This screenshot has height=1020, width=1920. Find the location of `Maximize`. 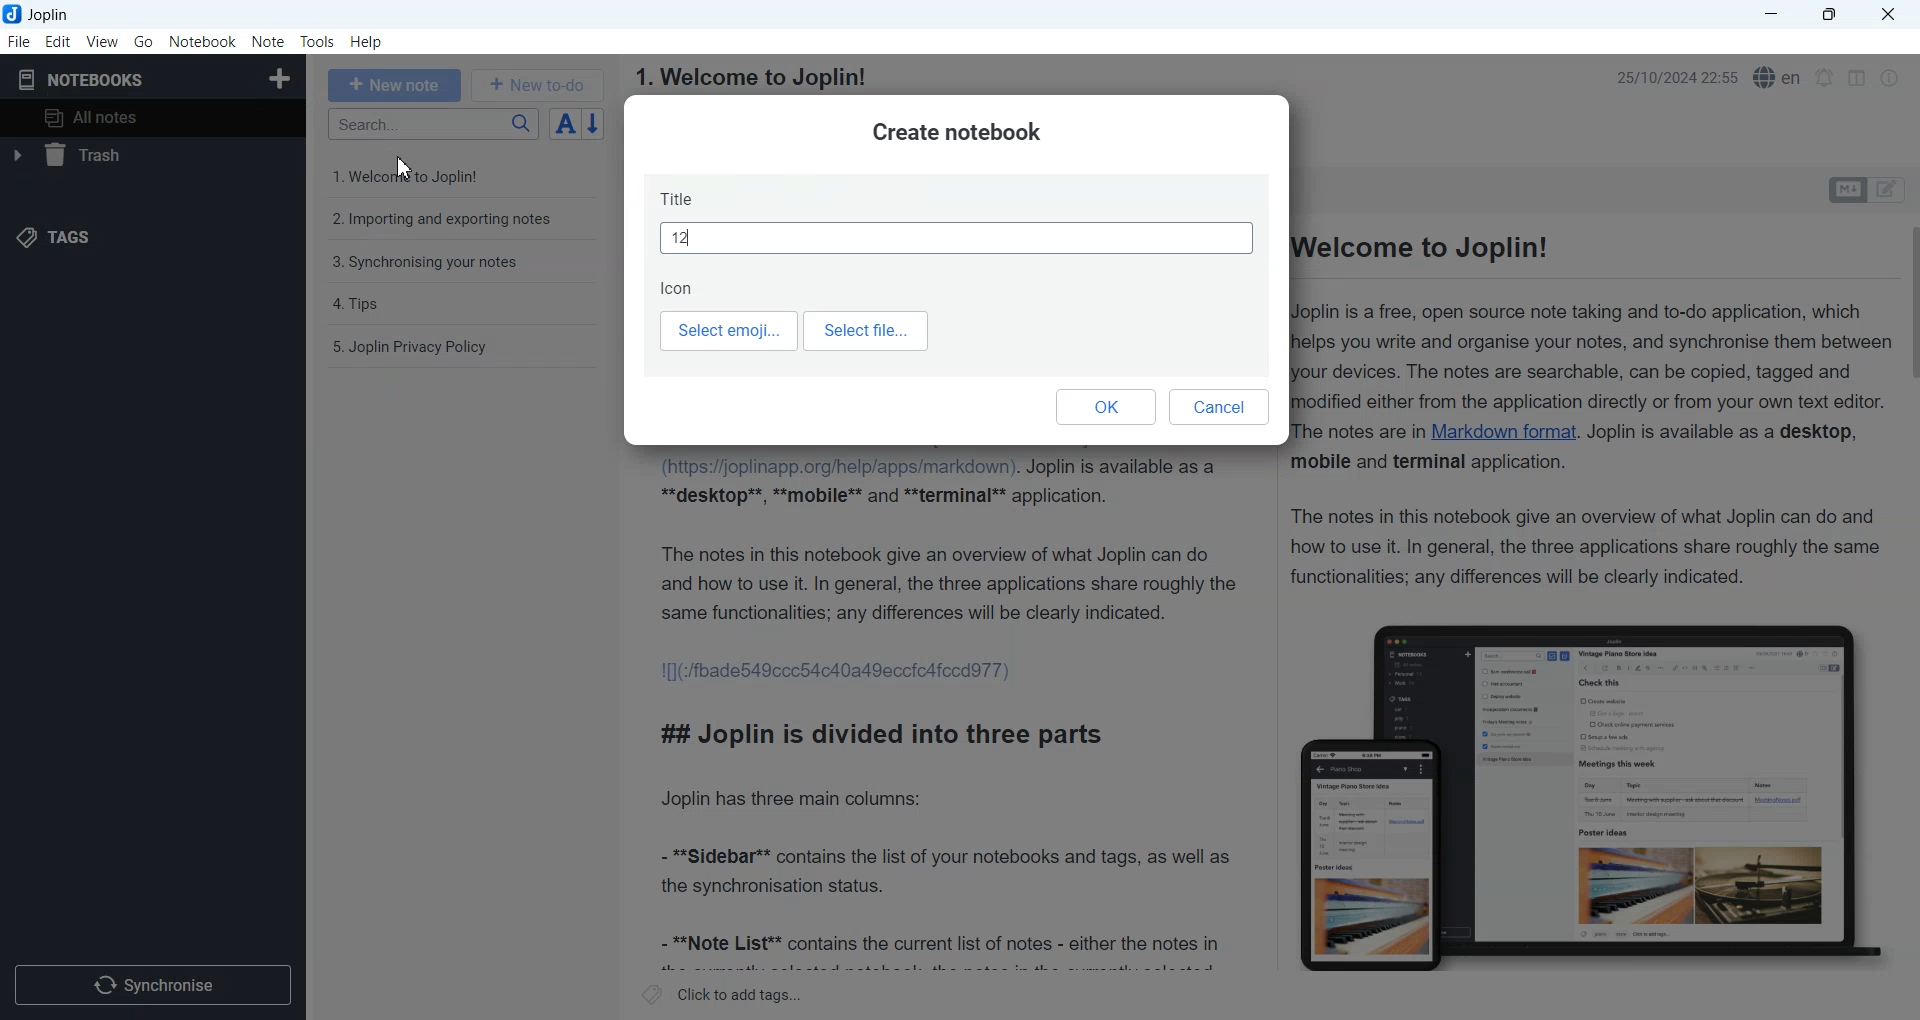

Maximize is located at coordinates (1833, 15).